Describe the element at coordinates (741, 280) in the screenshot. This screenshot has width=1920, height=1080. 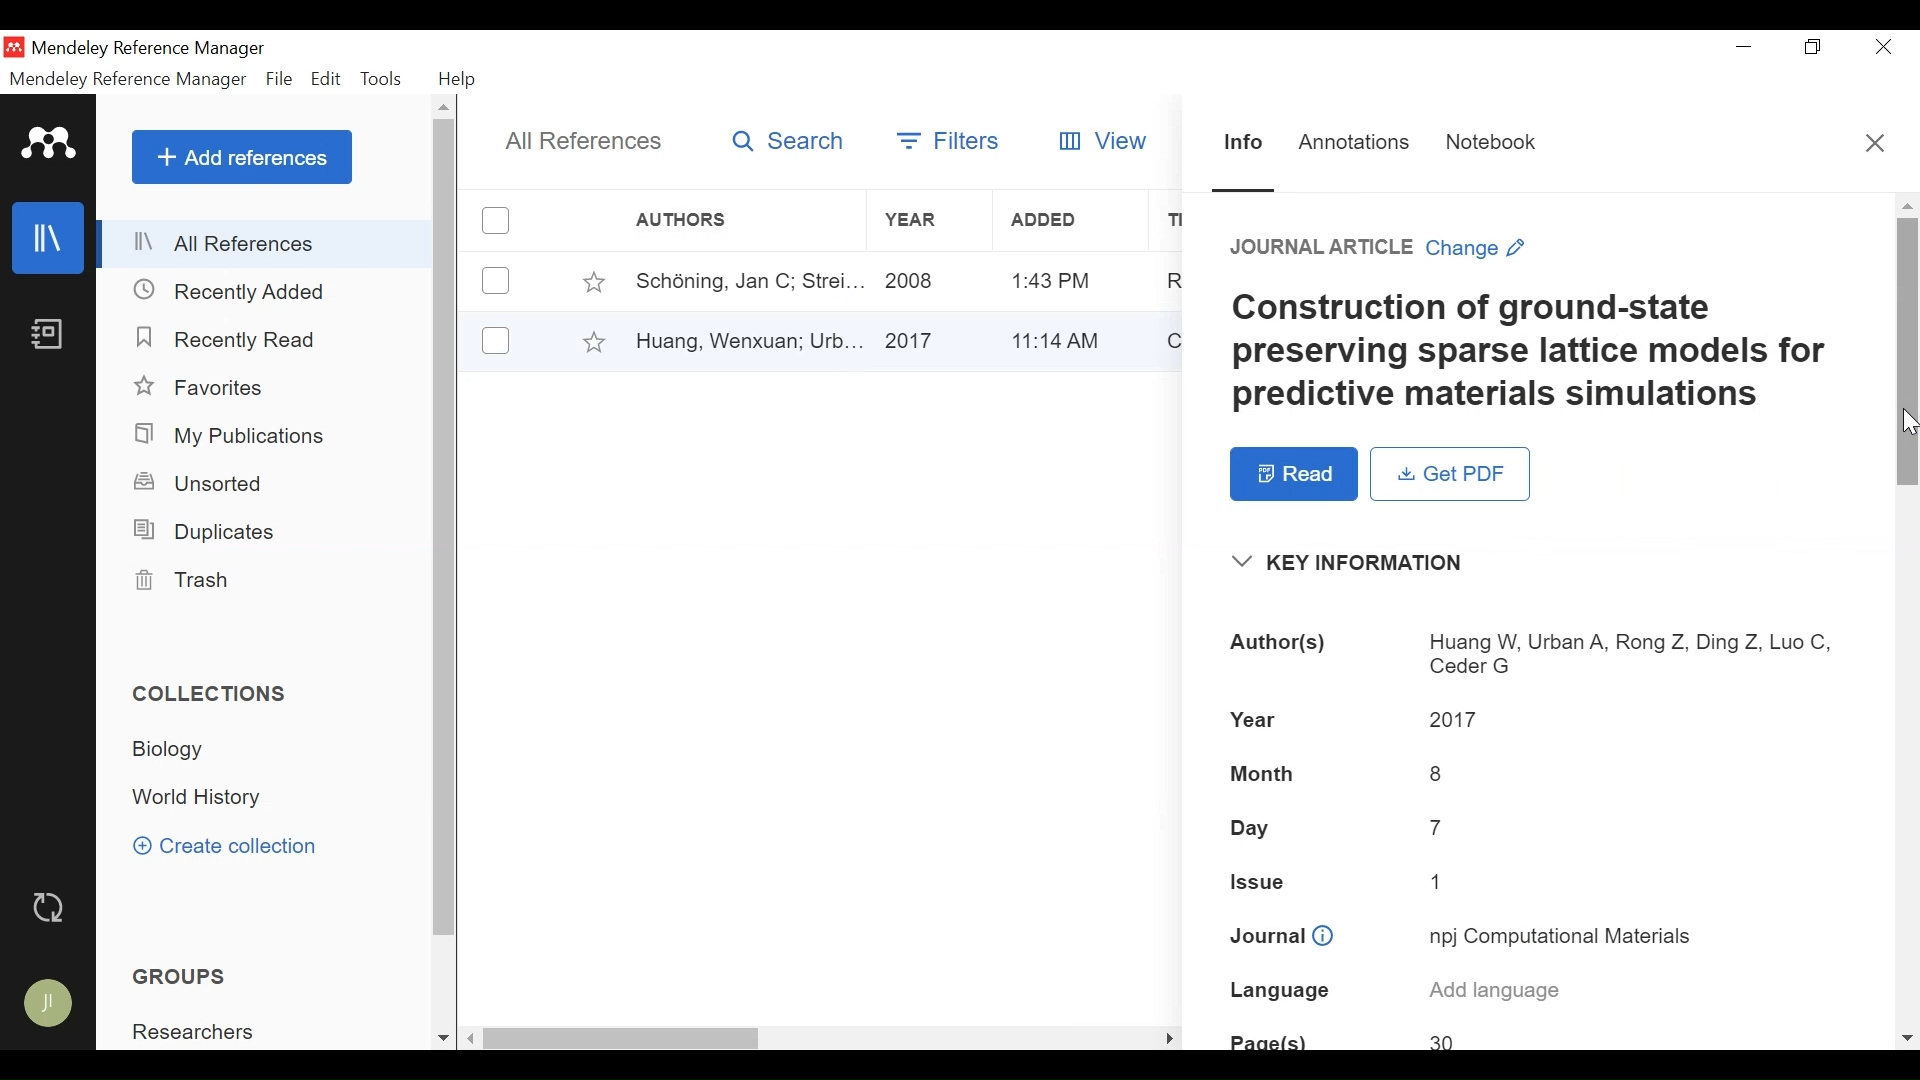
I see `Author` at that location.